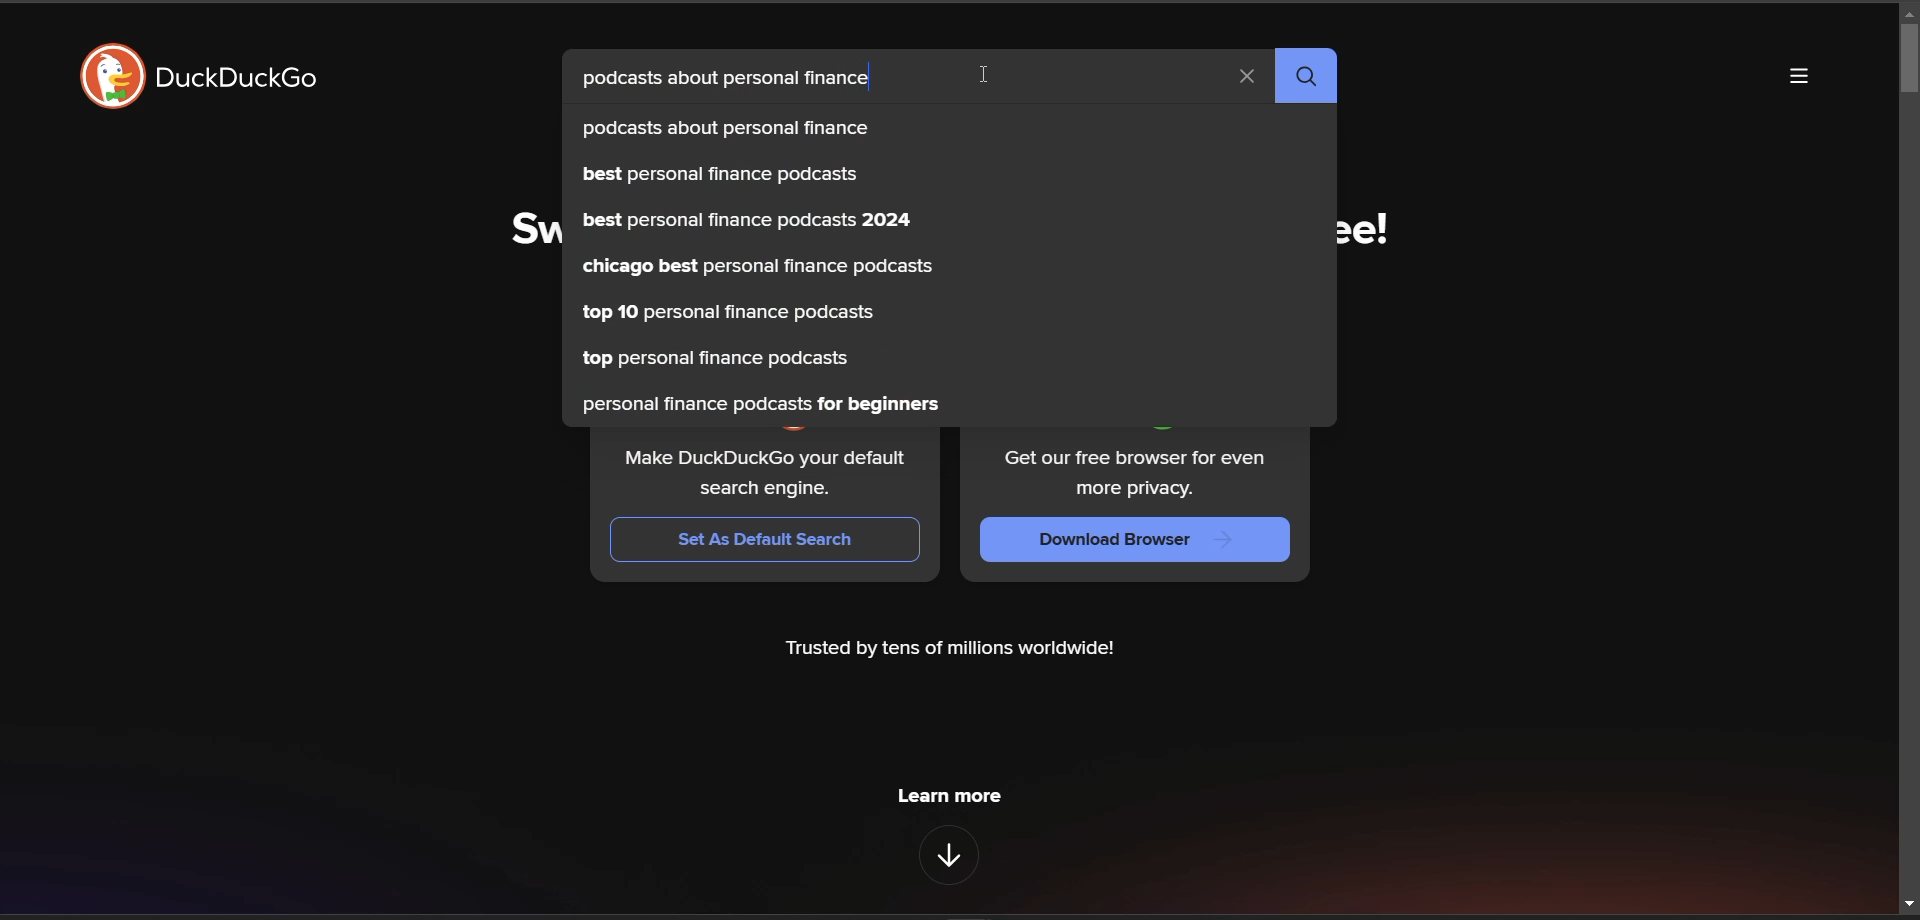  Describe the element at coordinates (1137, 542) in the screenshot. I see `Download Browser |` at that location.